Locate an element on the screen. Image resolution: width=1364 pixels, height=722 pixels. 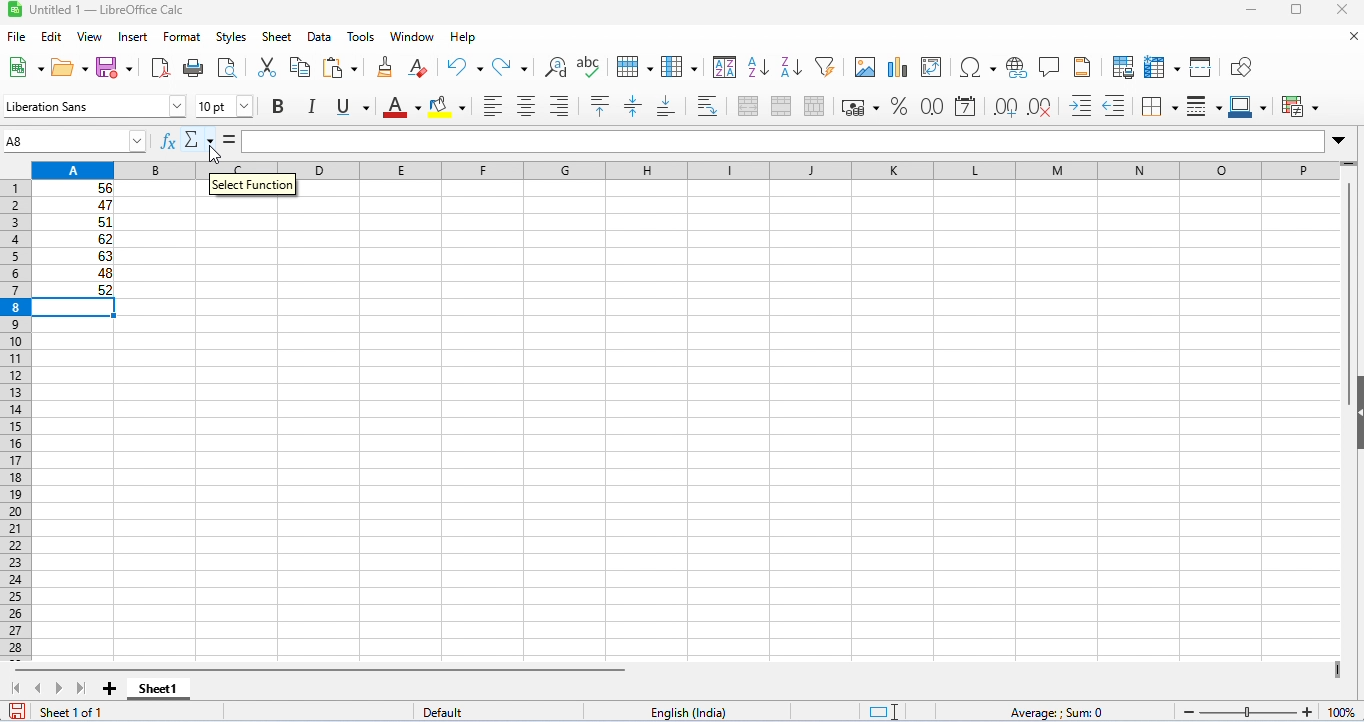
export as pdf is located at coordinates (160, 68).